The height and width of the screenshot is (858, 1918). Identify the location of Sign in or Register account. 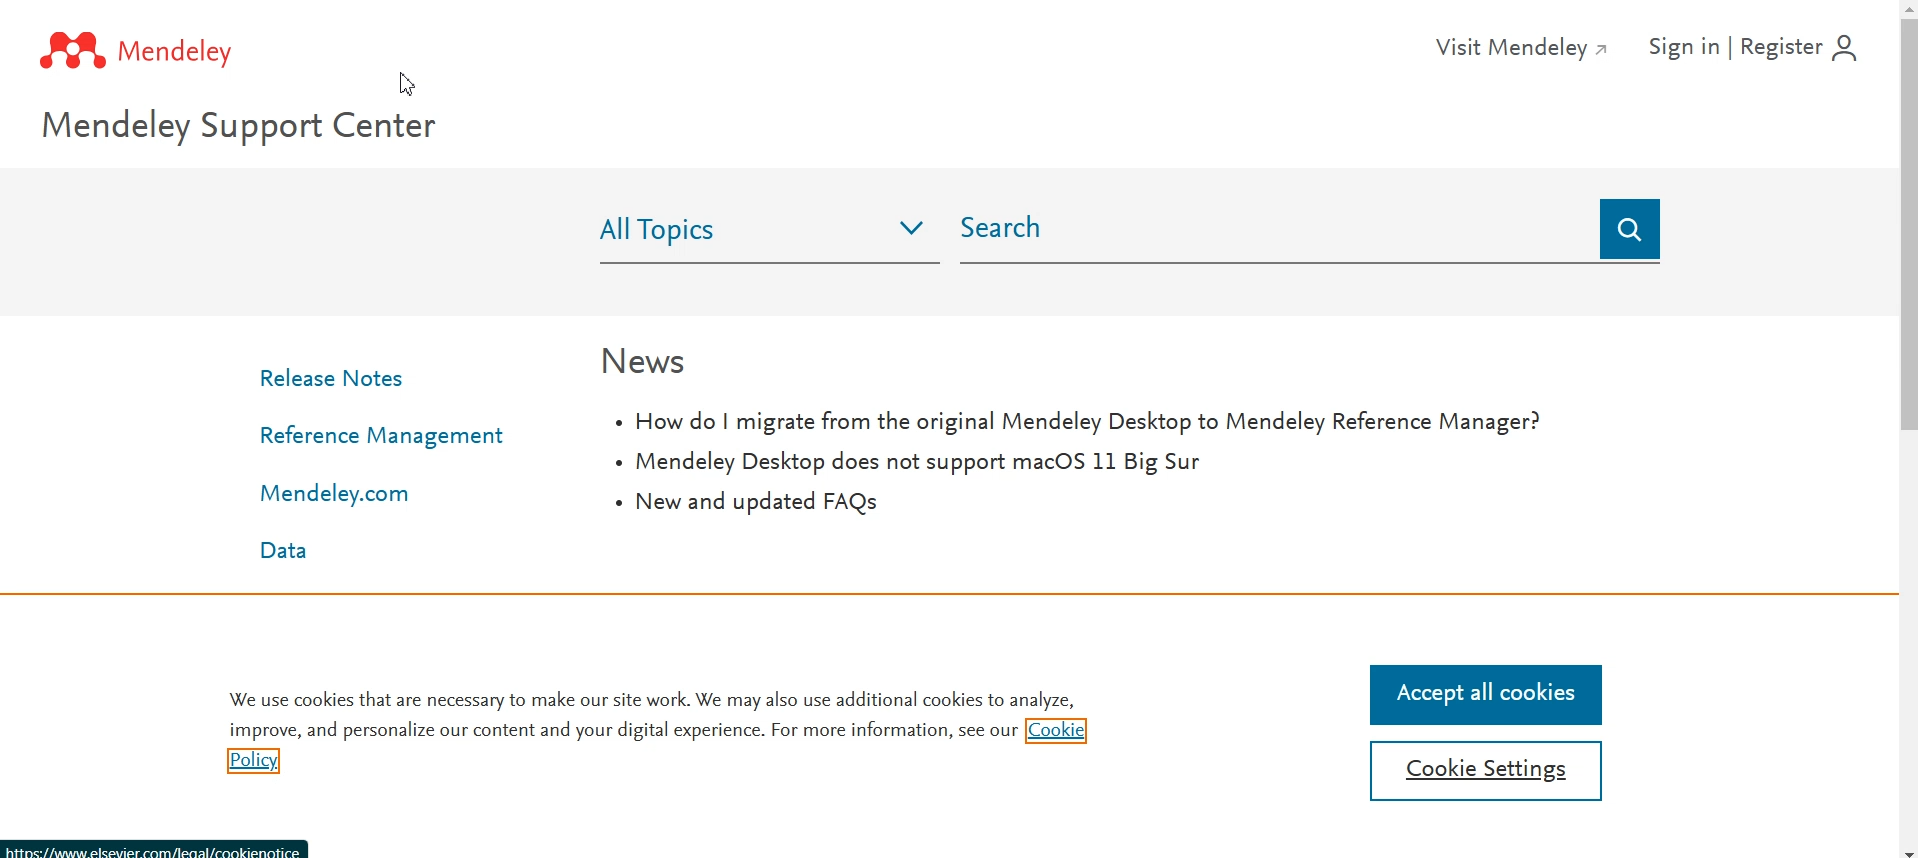
(1767, 51).